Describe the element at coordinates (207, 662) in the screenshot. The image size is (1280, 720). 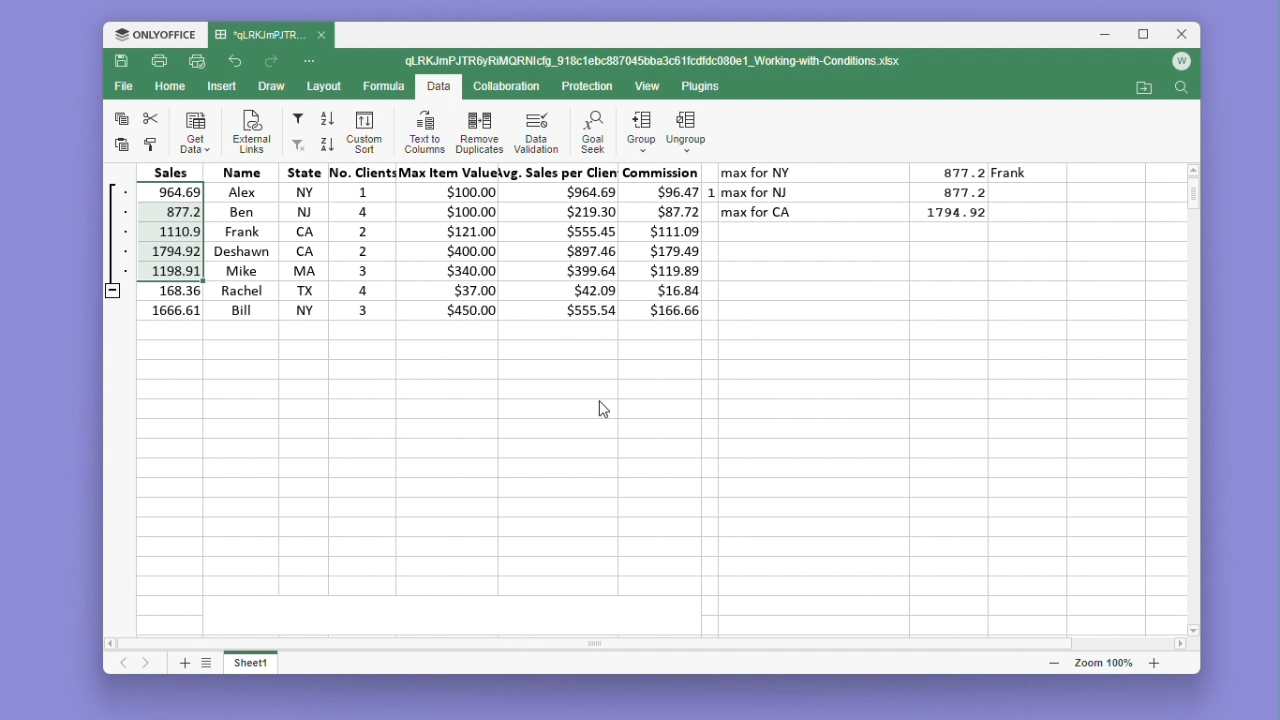
I see `list sheets` at that location.